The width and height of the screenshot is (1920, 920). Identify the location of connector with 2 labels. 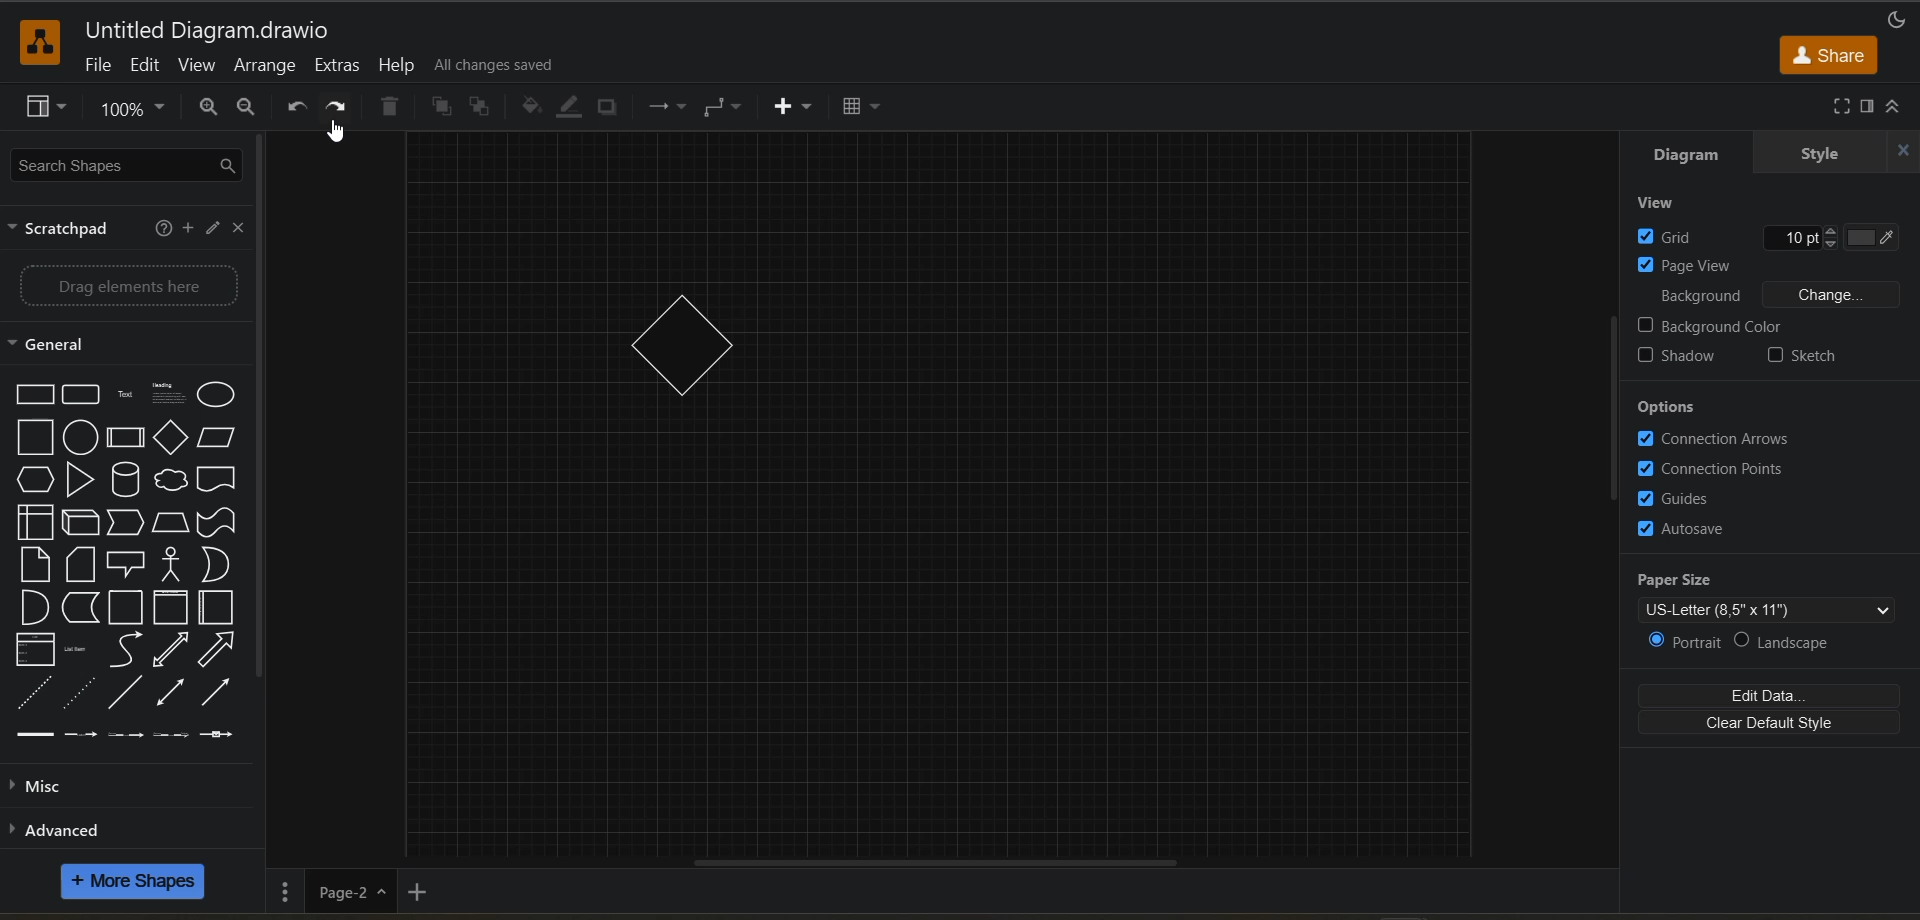
(124, 734).